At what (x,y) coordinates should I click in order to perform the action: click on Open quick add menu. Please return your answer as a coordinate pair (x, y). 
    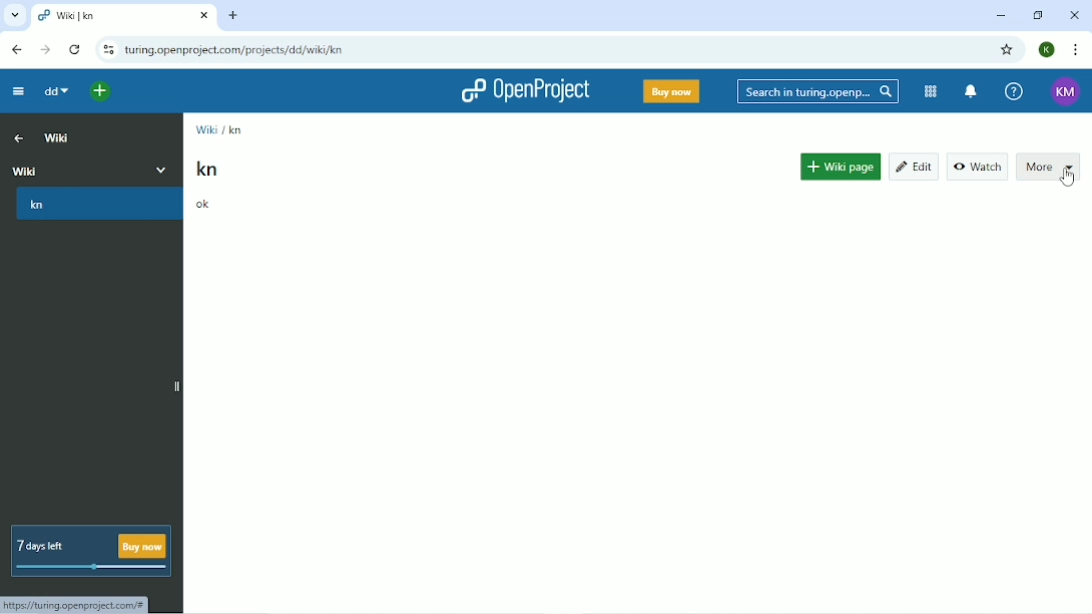
    Looking at the image, I should click on (95, 94).